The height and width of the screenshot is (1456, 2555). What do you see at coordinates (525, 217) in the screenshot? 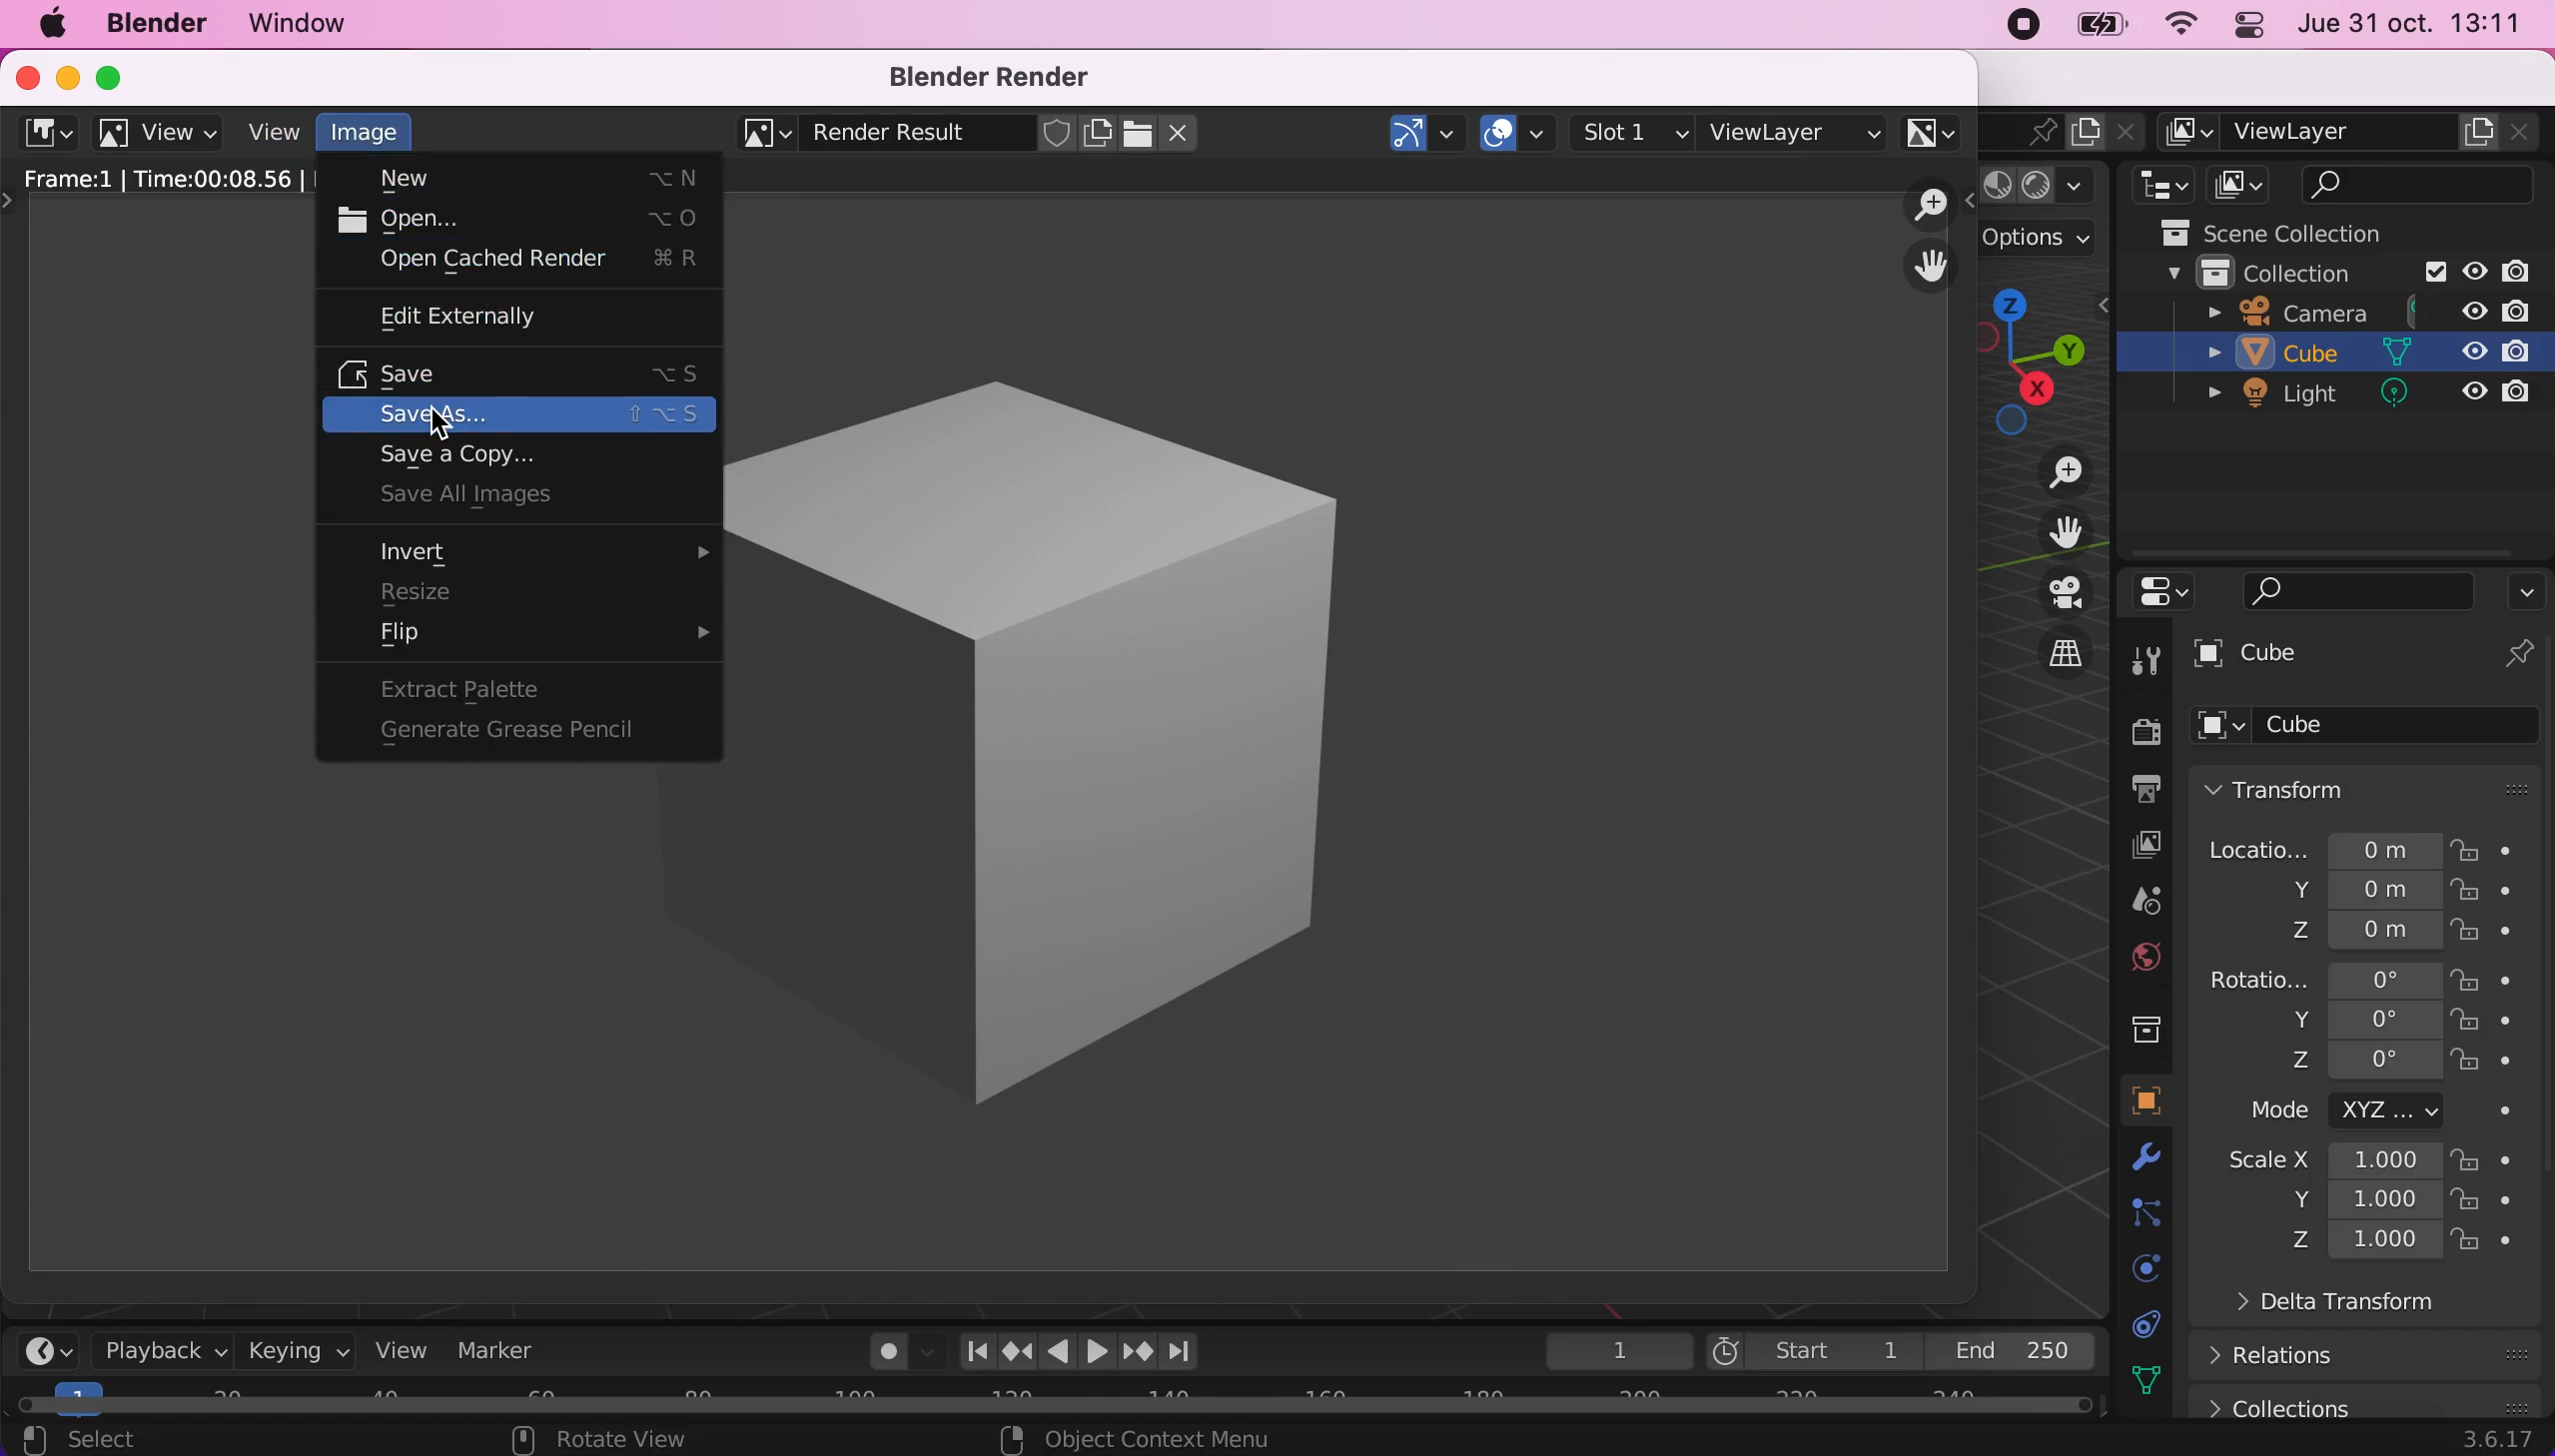
I see `open` at bounding box center [525, 217].